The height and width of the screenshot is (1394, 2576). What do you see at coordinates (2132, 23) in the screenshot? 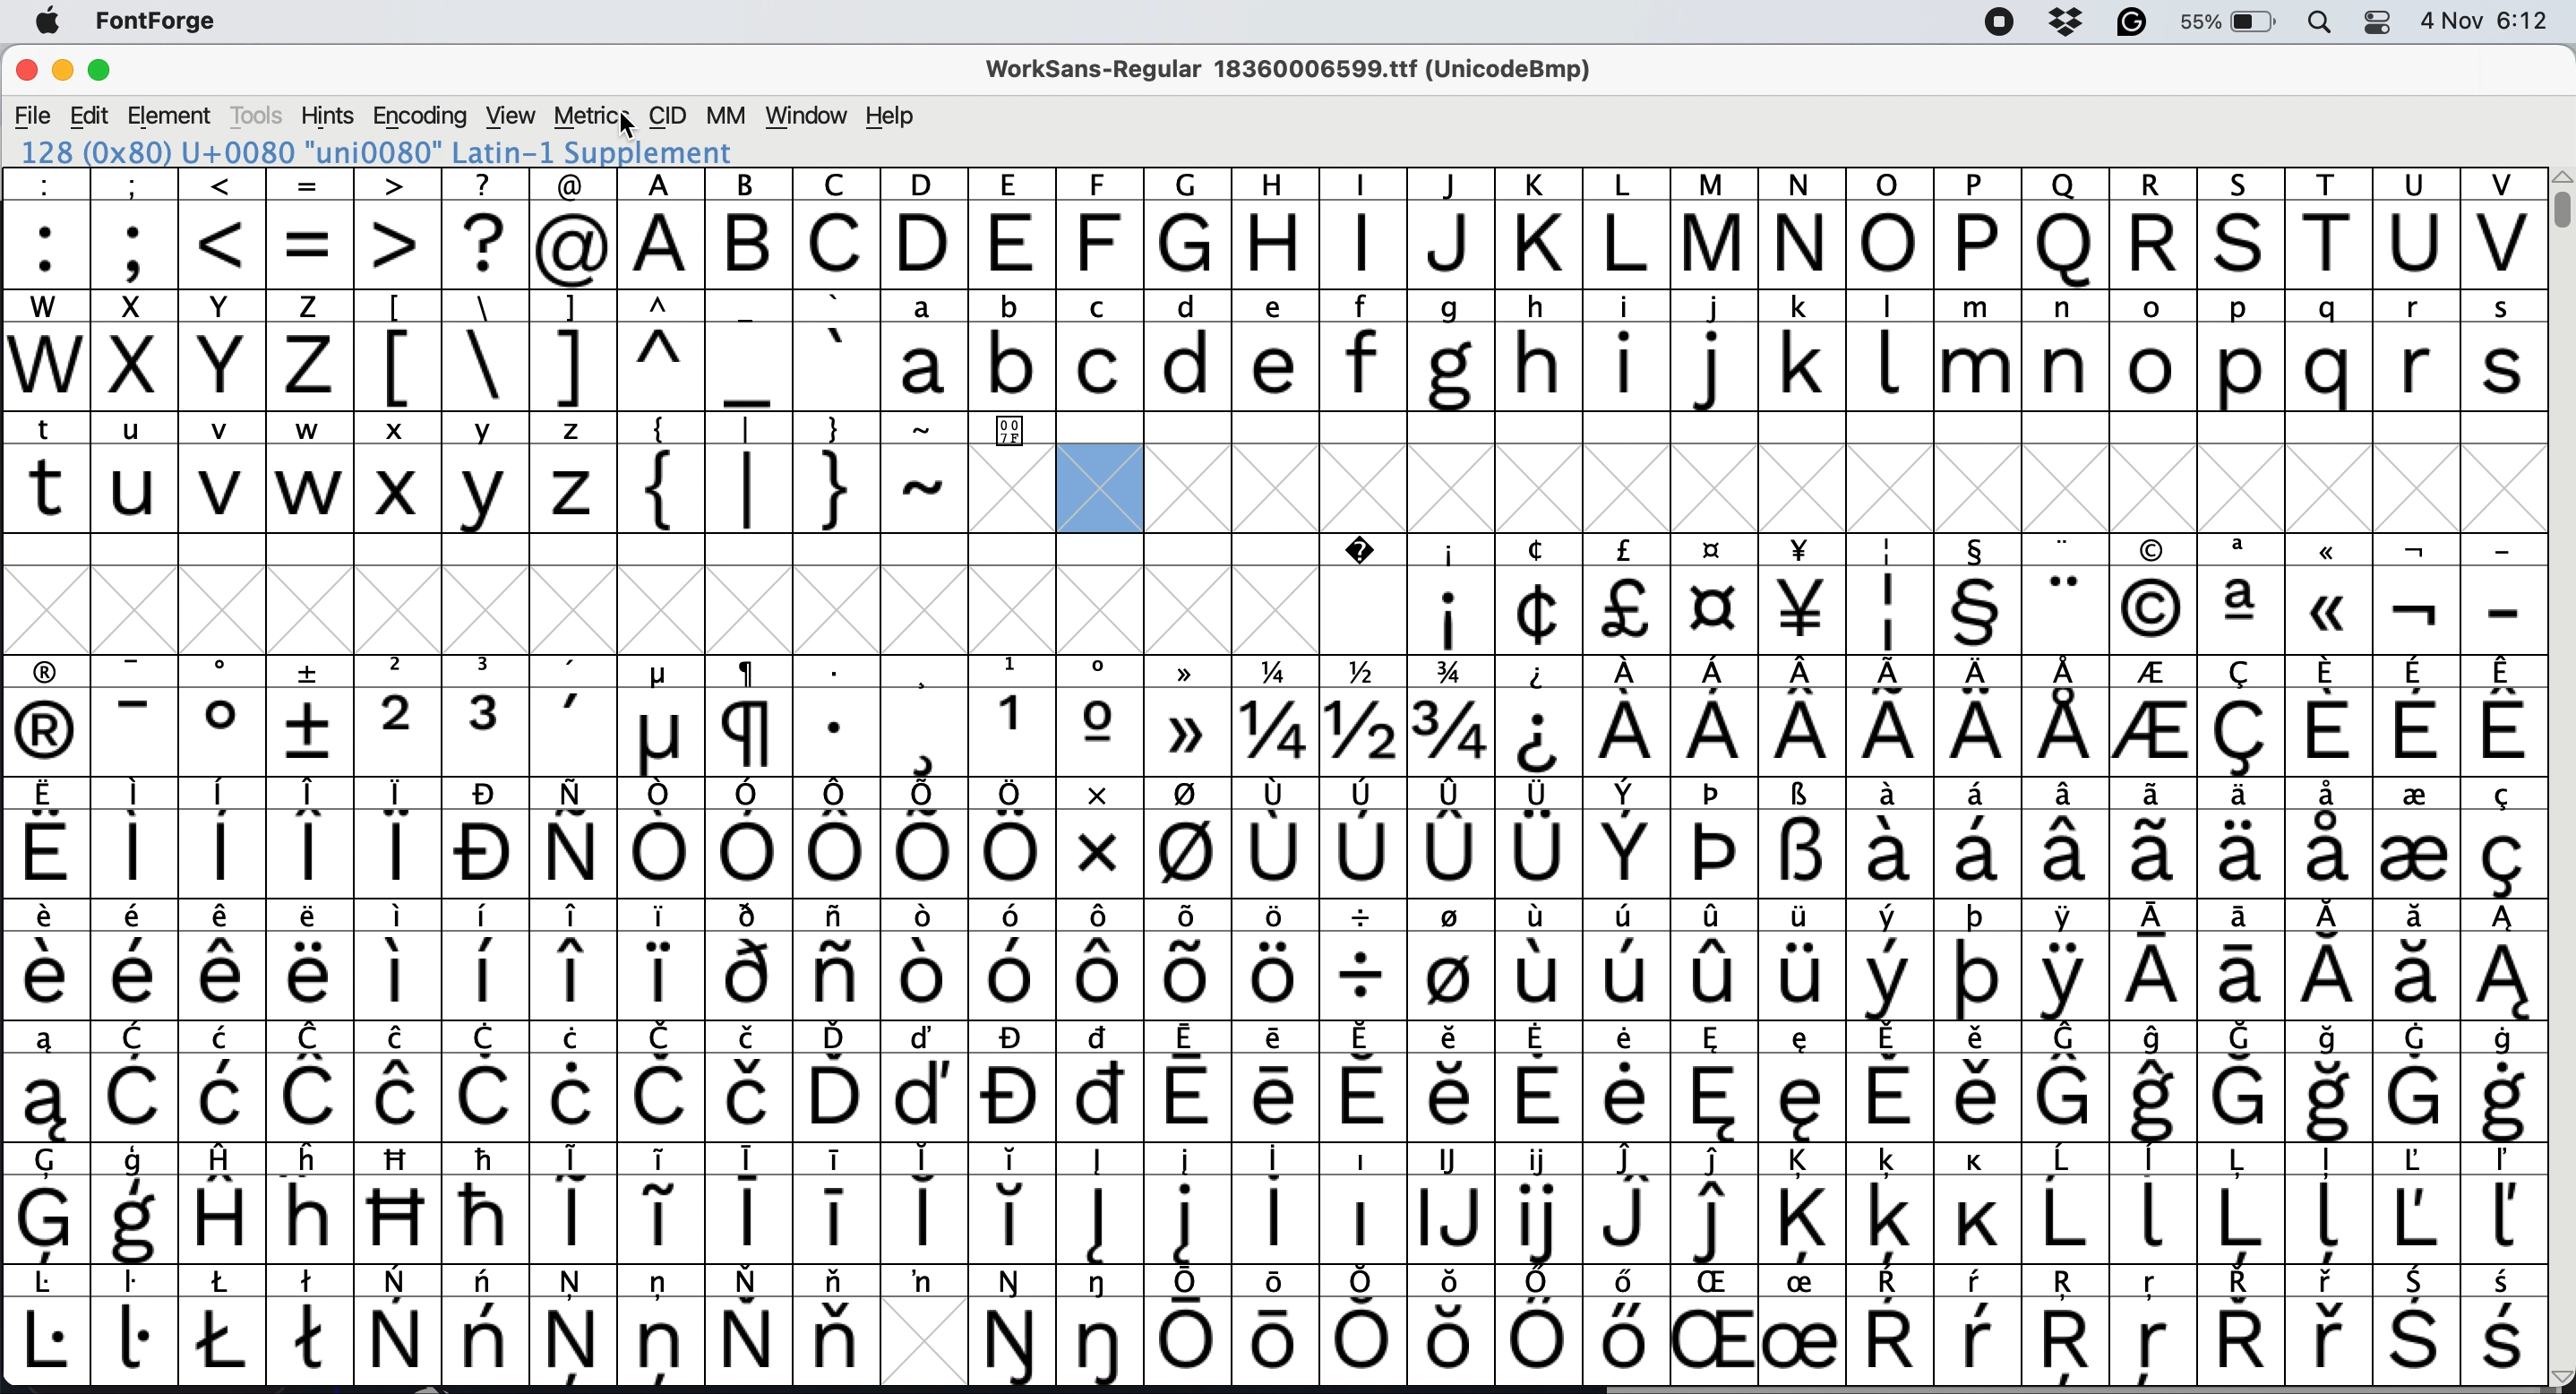
I see `grammarly` at bounding box center [2132, 23].